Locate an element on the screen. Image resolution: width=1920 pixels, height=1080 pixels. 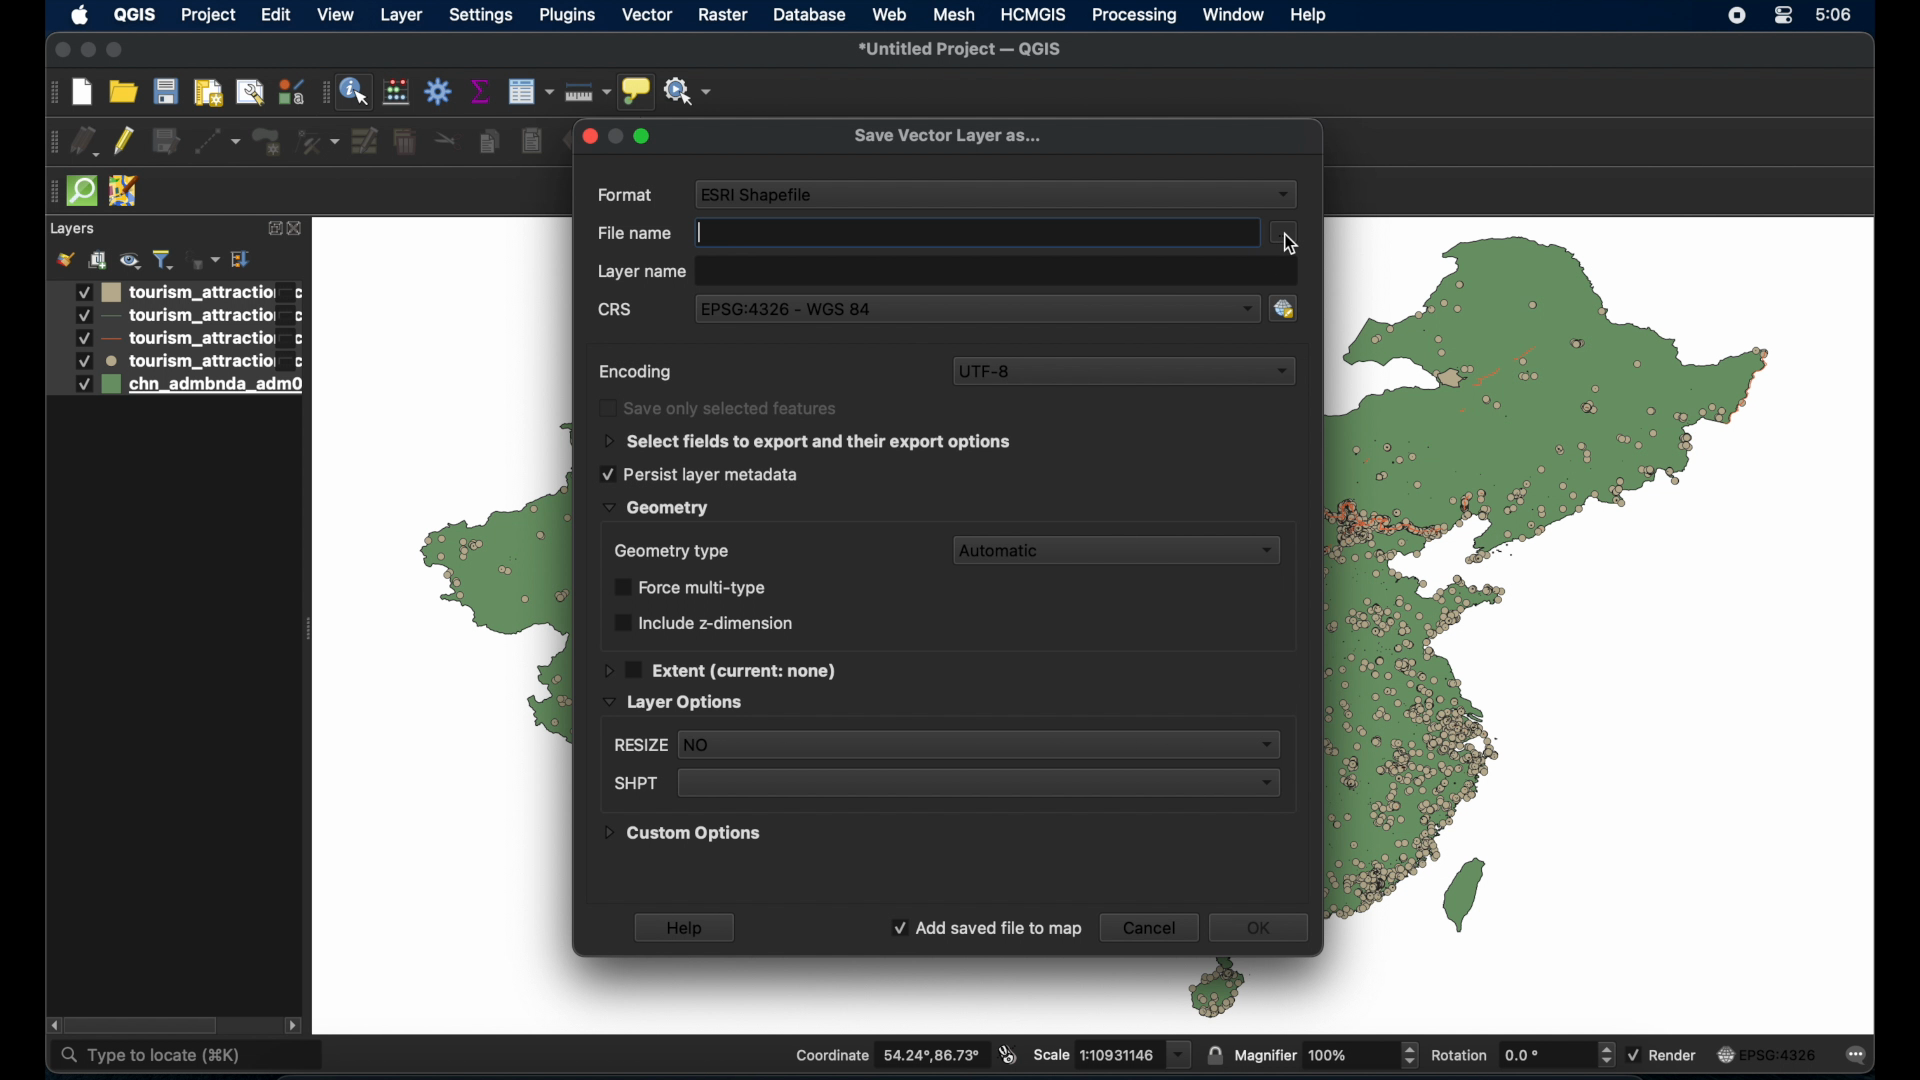
drag handle is located at coordinates (49, 192).